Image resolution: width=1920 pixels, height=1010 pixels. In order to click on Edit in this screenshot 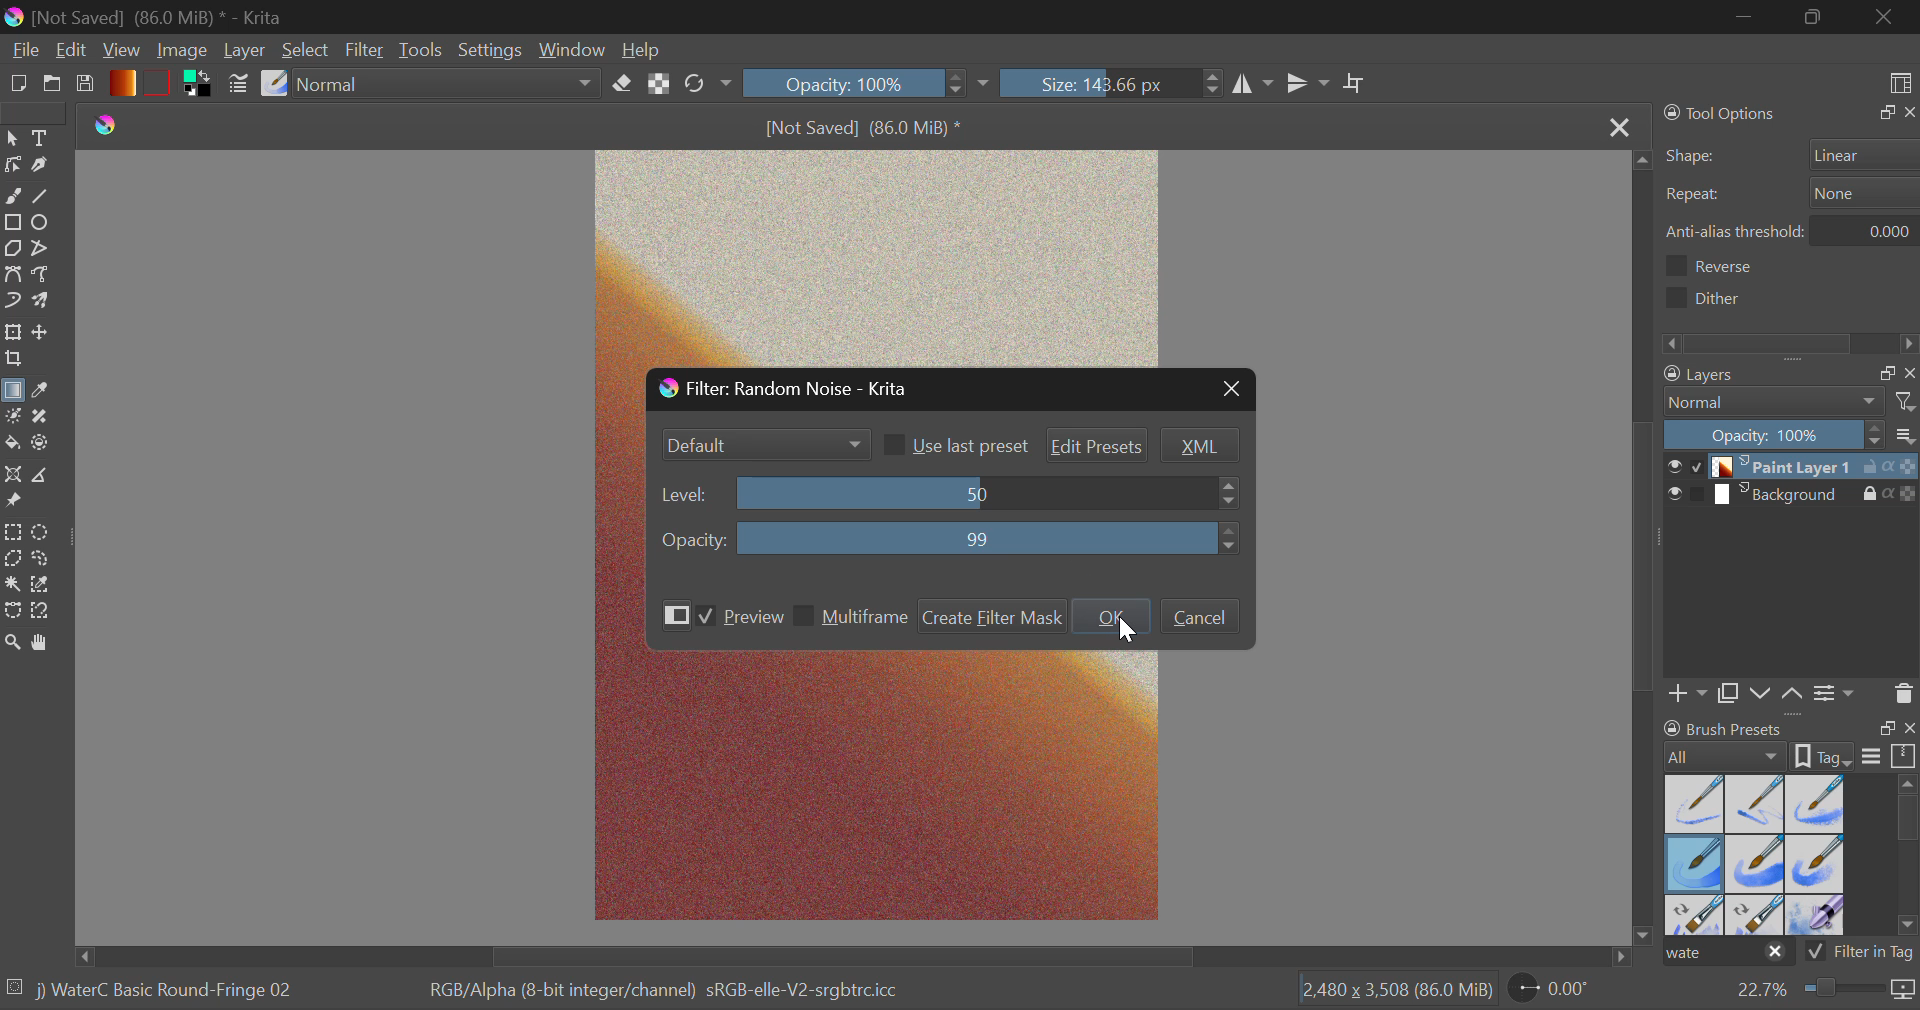, I will do `click(71, 50)`.